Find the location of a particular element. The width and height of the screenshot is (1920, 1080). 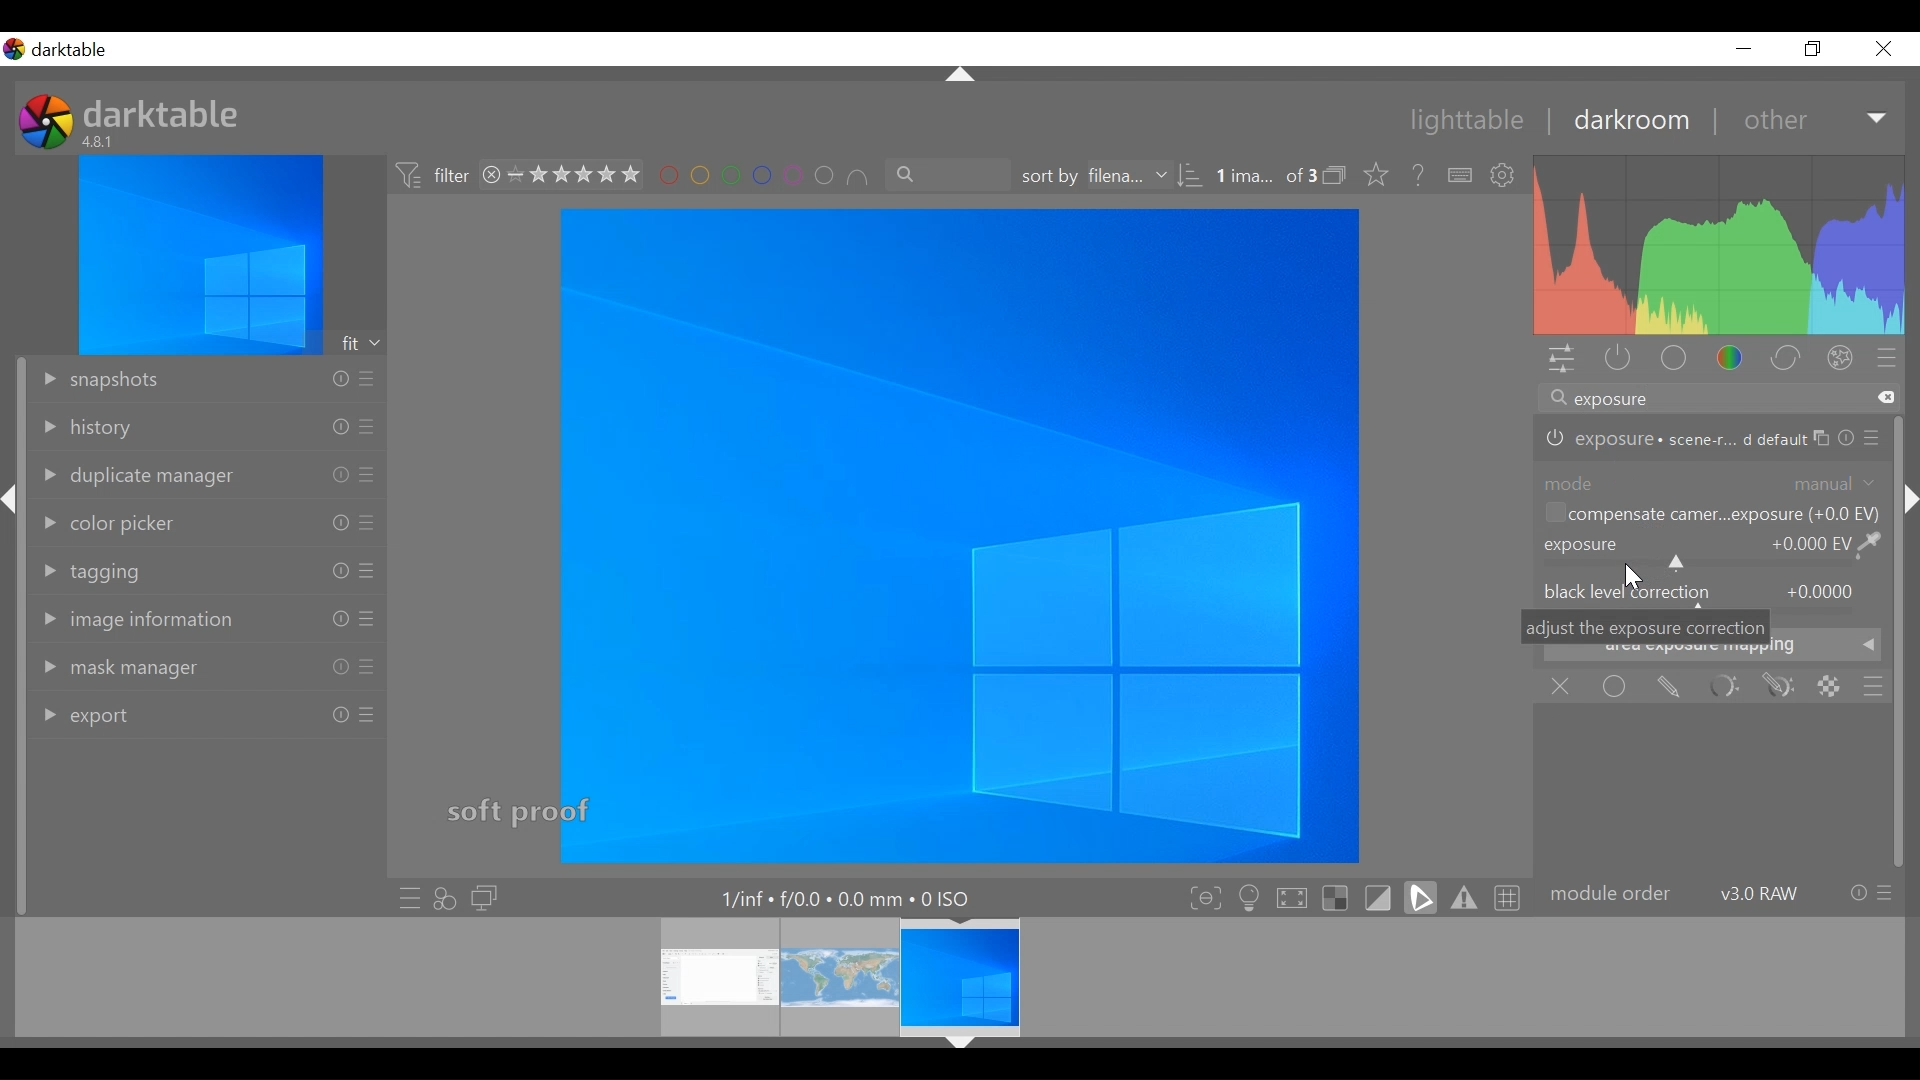

+0.0000 is located at coordinates (1821, 592).